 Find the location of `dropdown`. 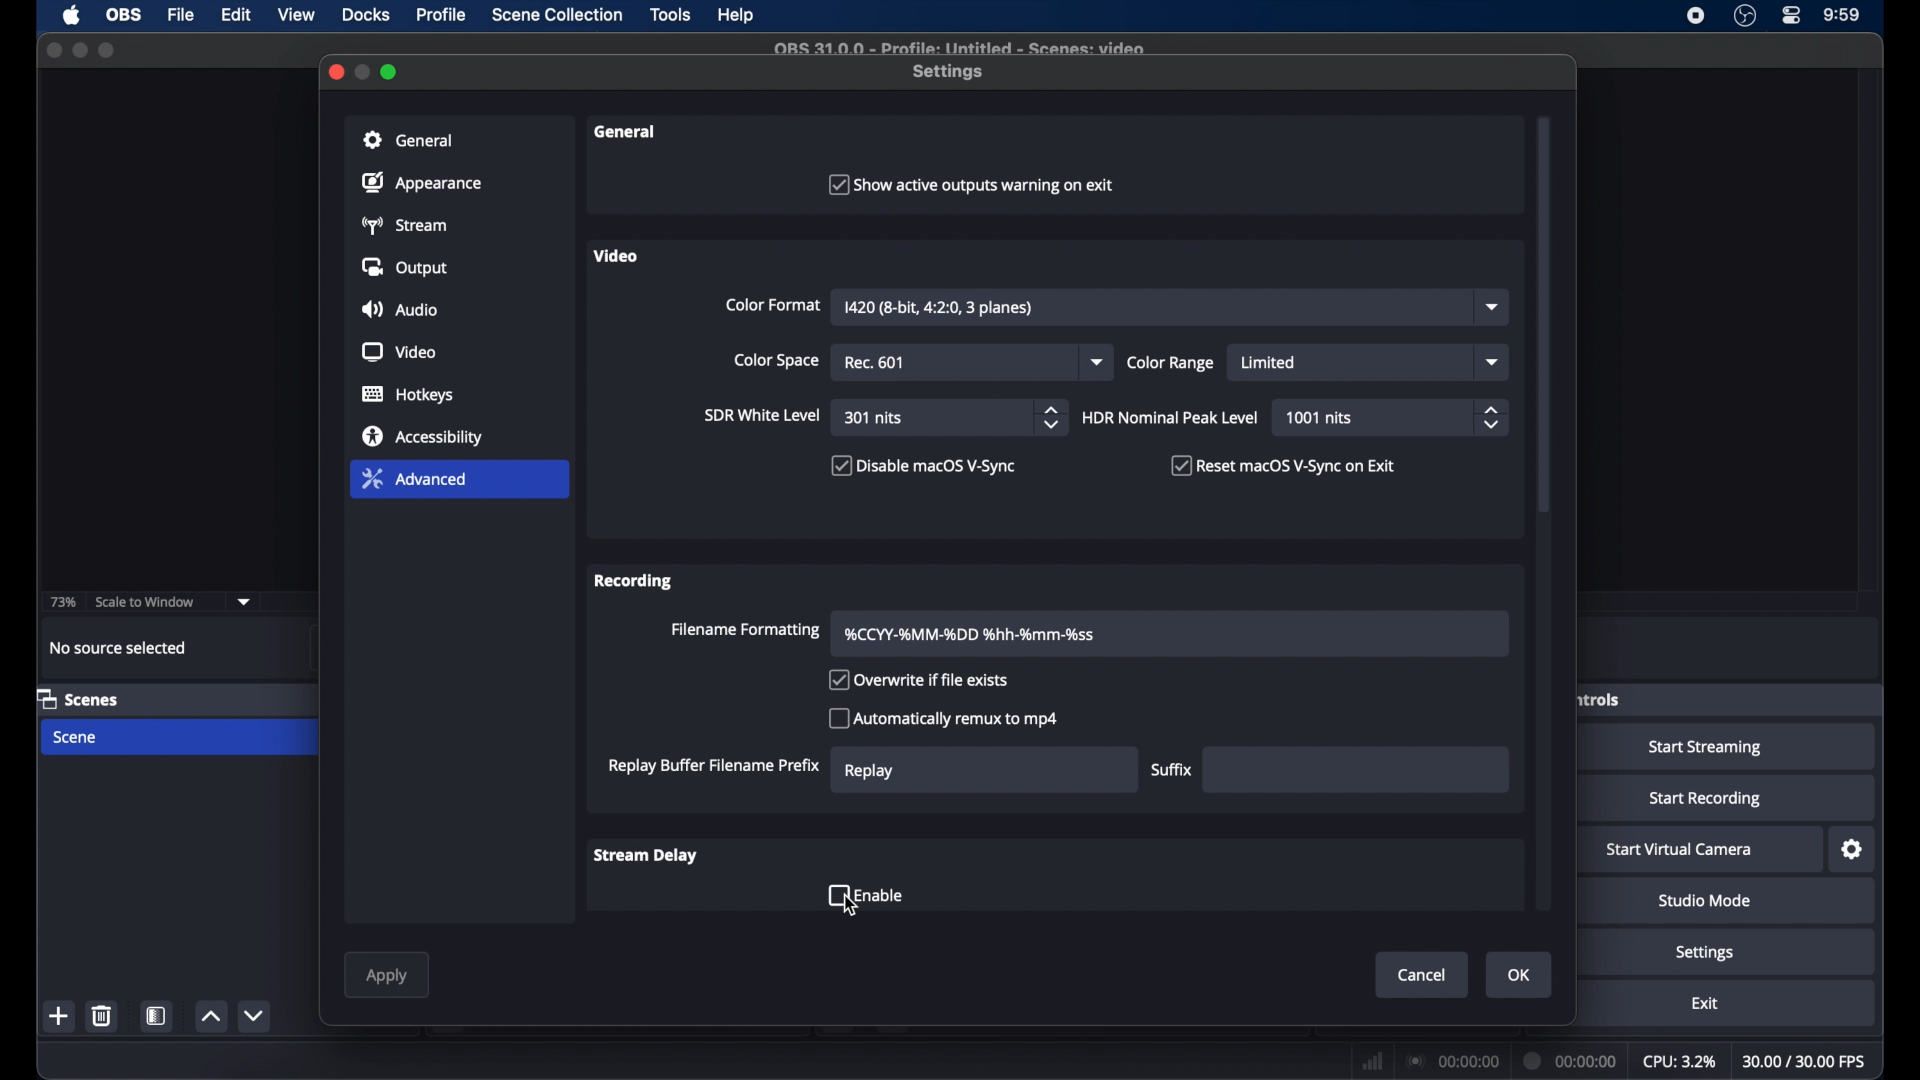

dropdown is located at coordinates (1490, 361).